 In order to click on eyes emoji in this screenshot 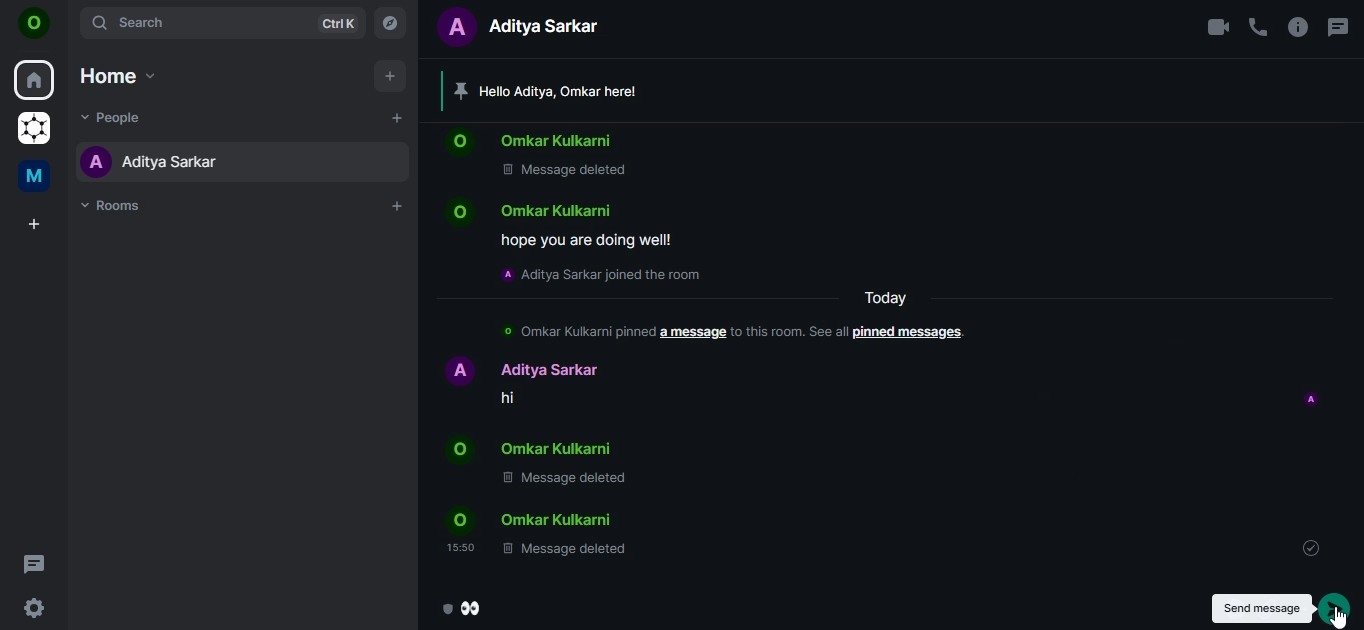, I will do `click(464, 610)`.